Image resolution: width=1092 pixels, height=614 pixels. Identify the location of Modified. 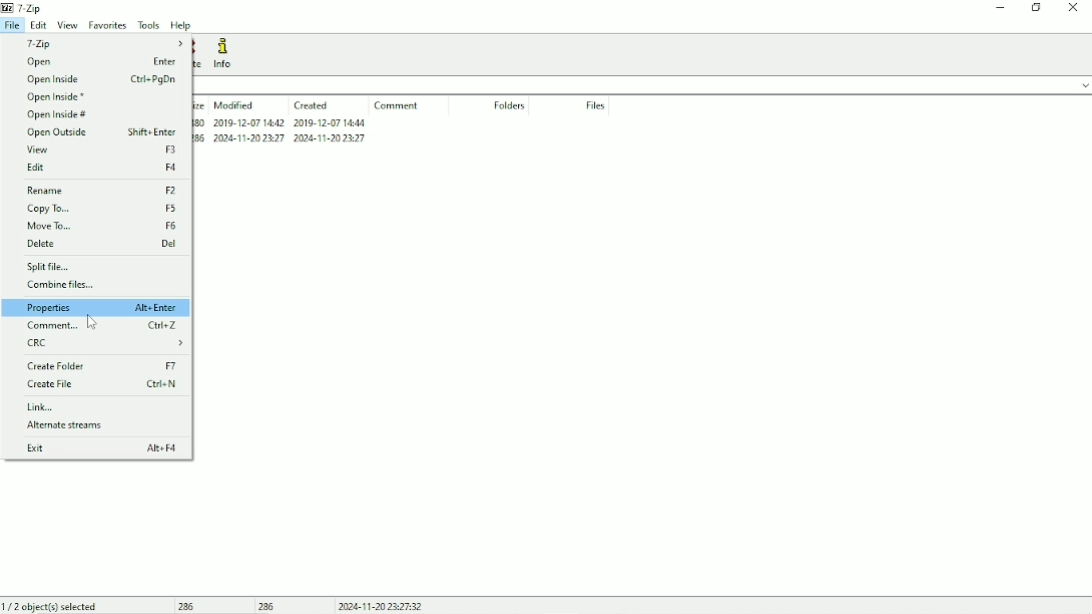
(234, 105).